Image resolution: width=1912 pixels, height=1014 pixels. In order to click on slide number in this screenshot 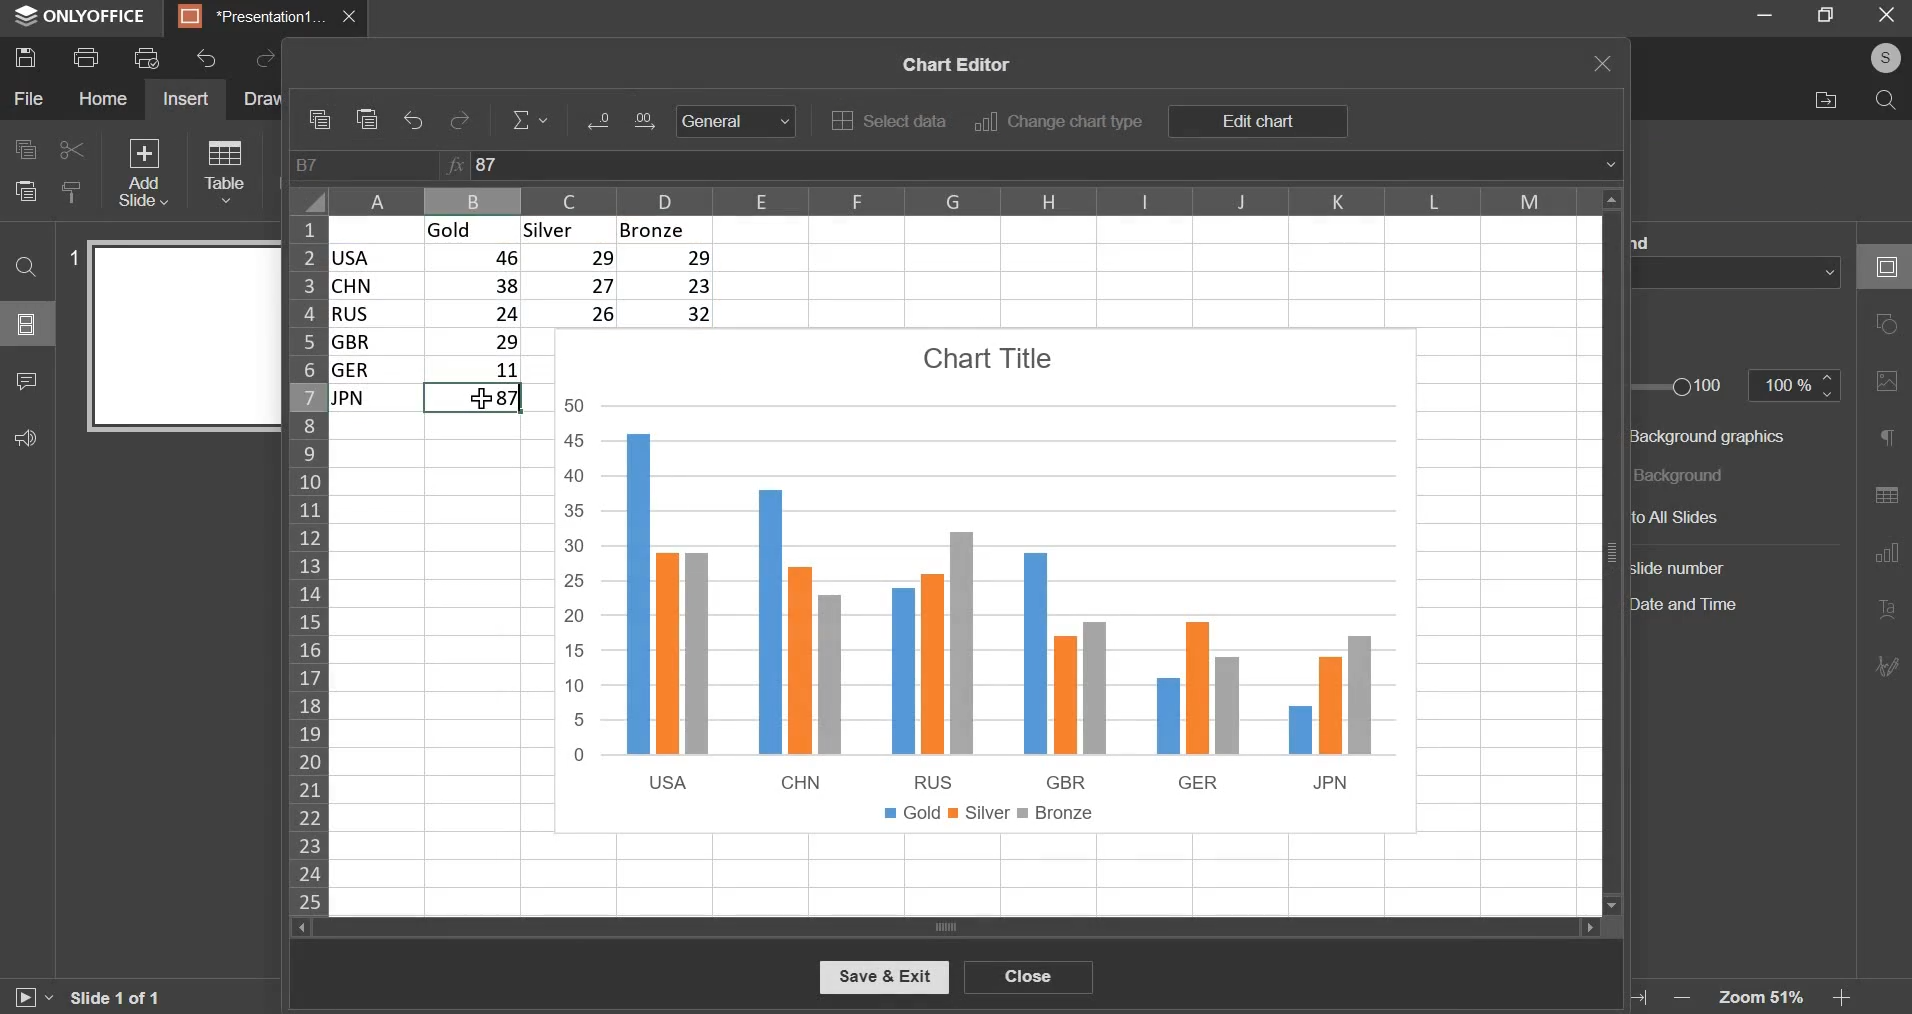, I will do `click(1683, 567)`.